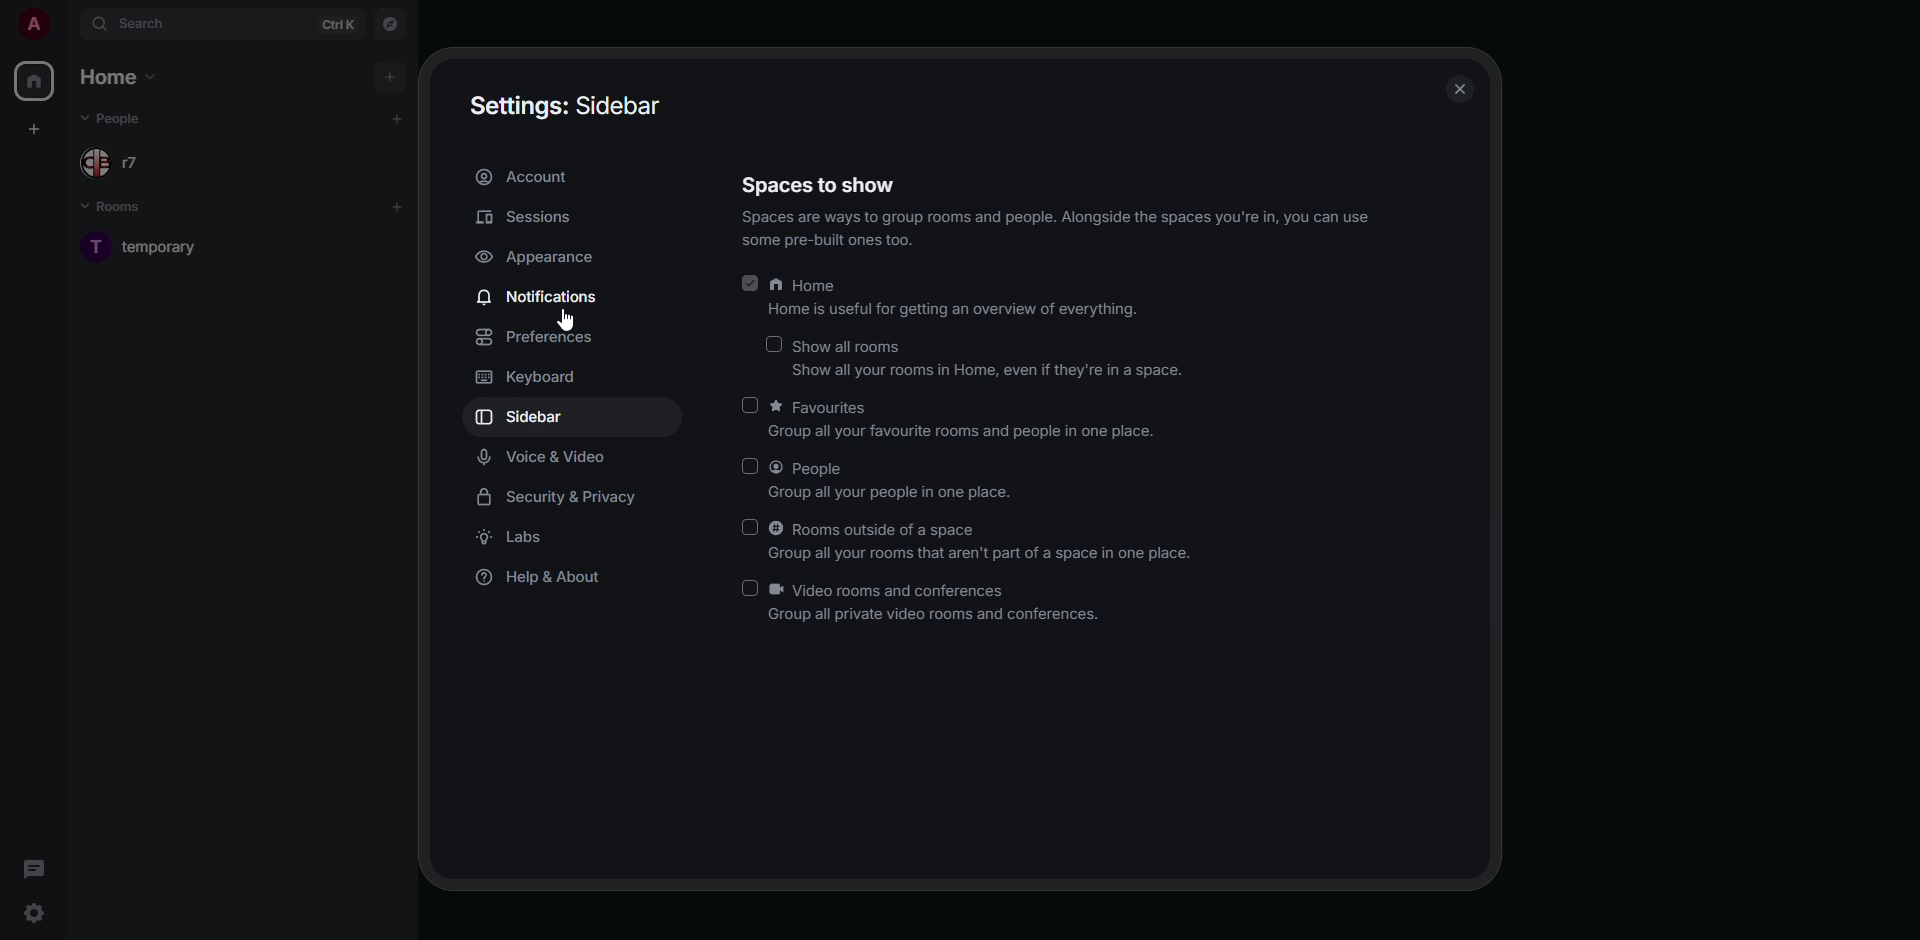 The height and width of the screenshot is (940, 1920). Describe the element at coordinates (985, 542) in the screenshot. I see `rooms outside of a space` at that location.